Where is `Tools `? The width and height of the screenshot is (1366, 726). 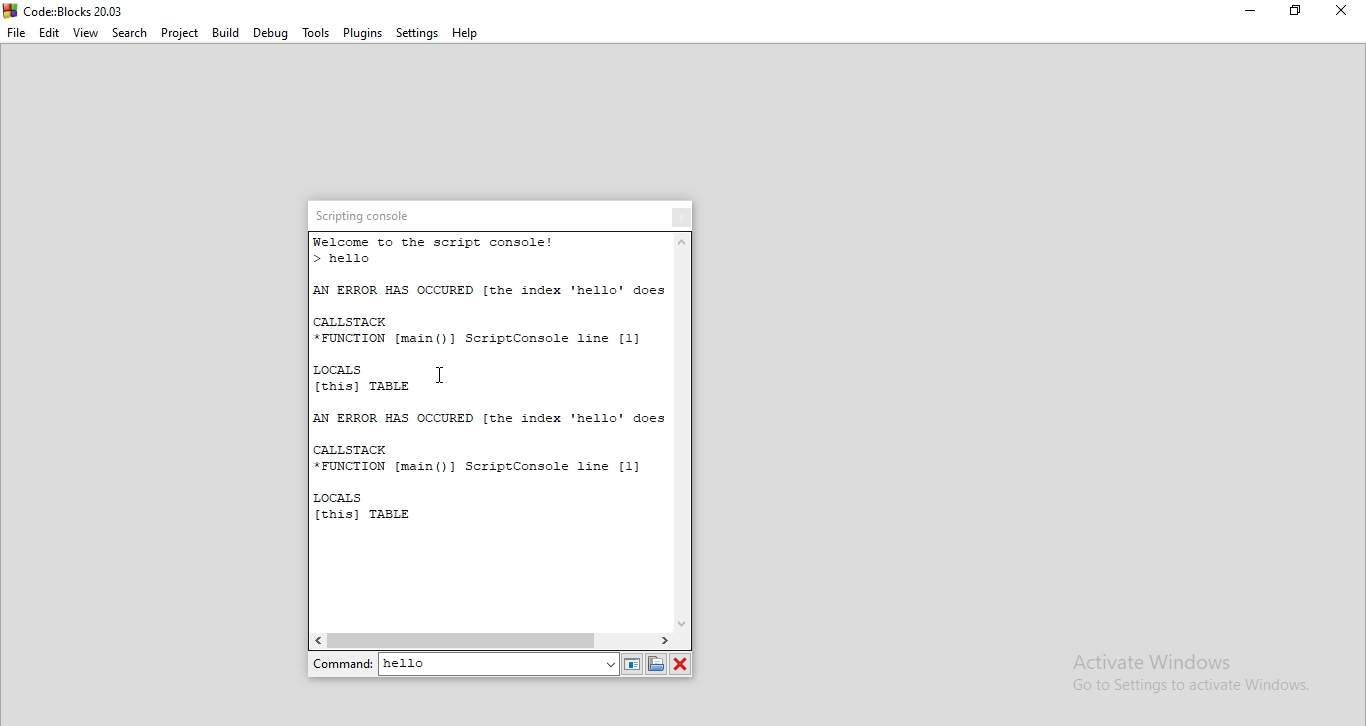 Tools  is located at coordinates (315, 32).